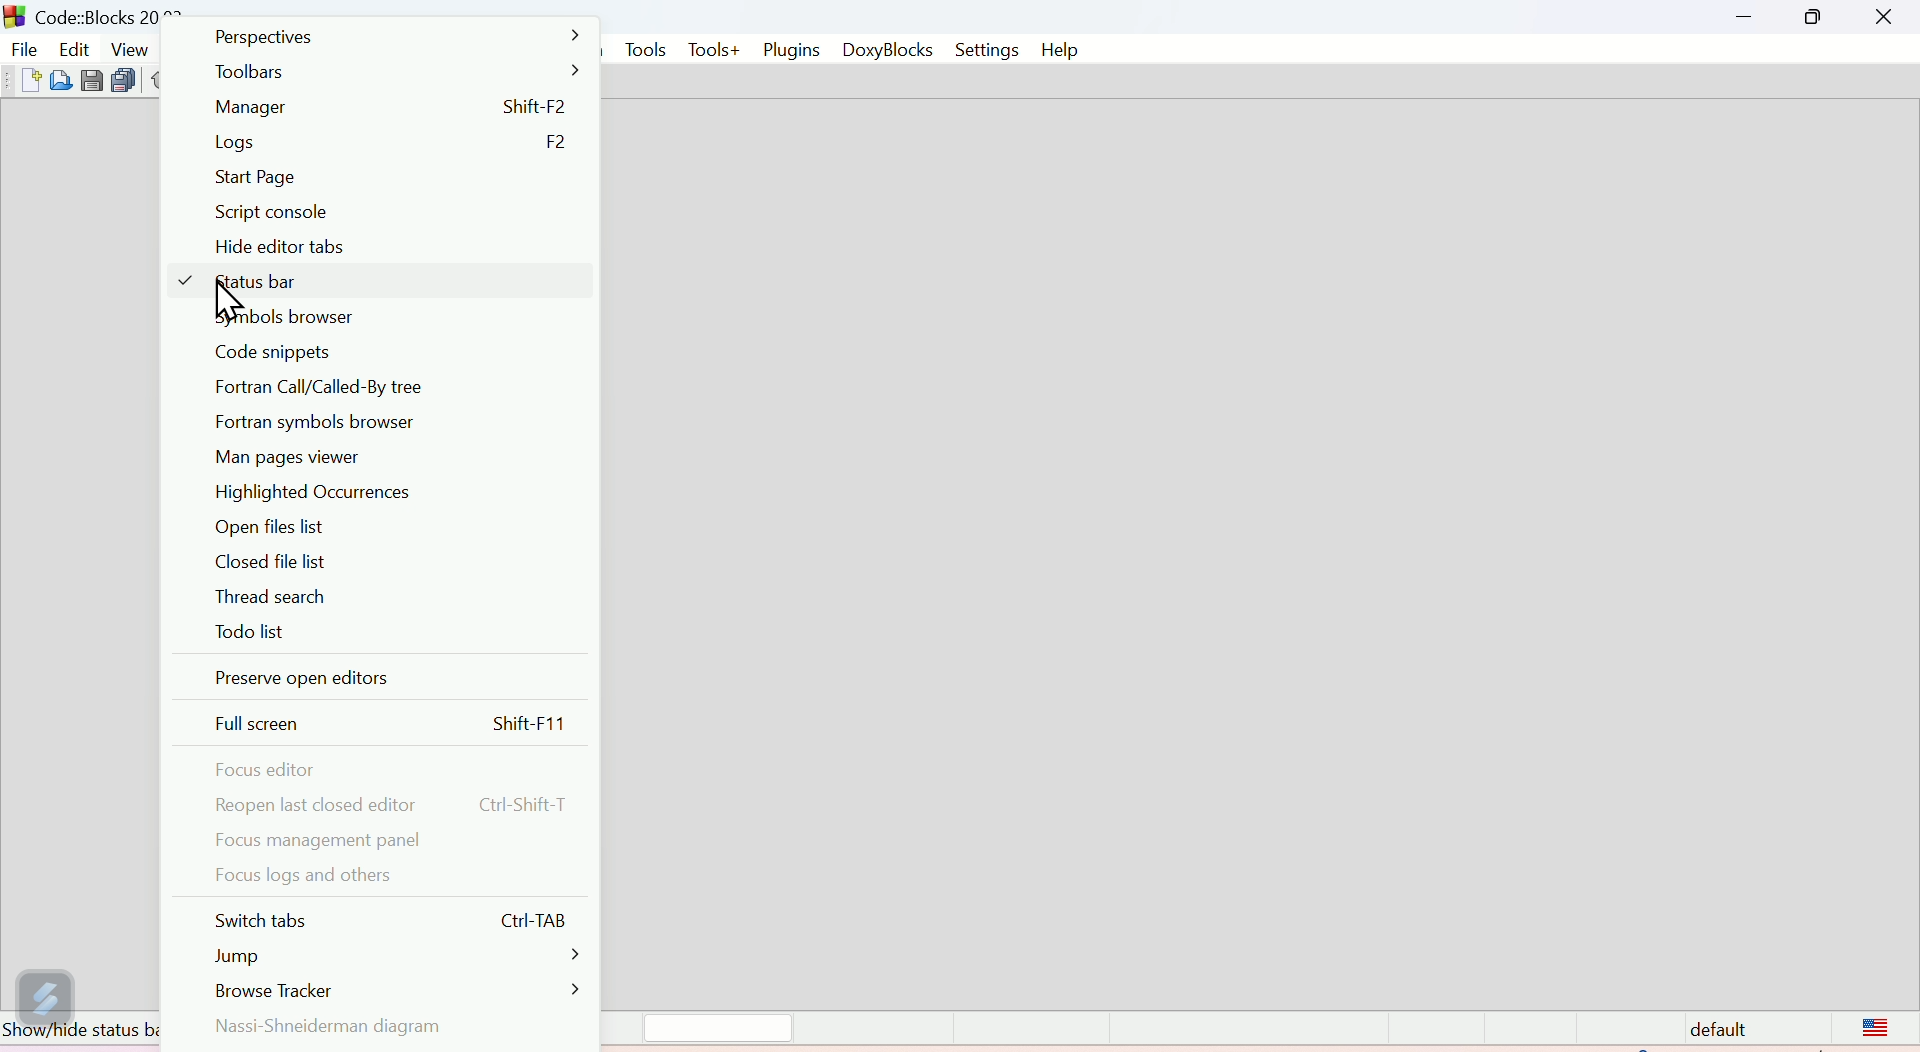 The width and height of the screenshot is (1920, 1052). What do you see at coordinates (61, 86) in the screenshot?
I see `` at bounding box center [61, 86].